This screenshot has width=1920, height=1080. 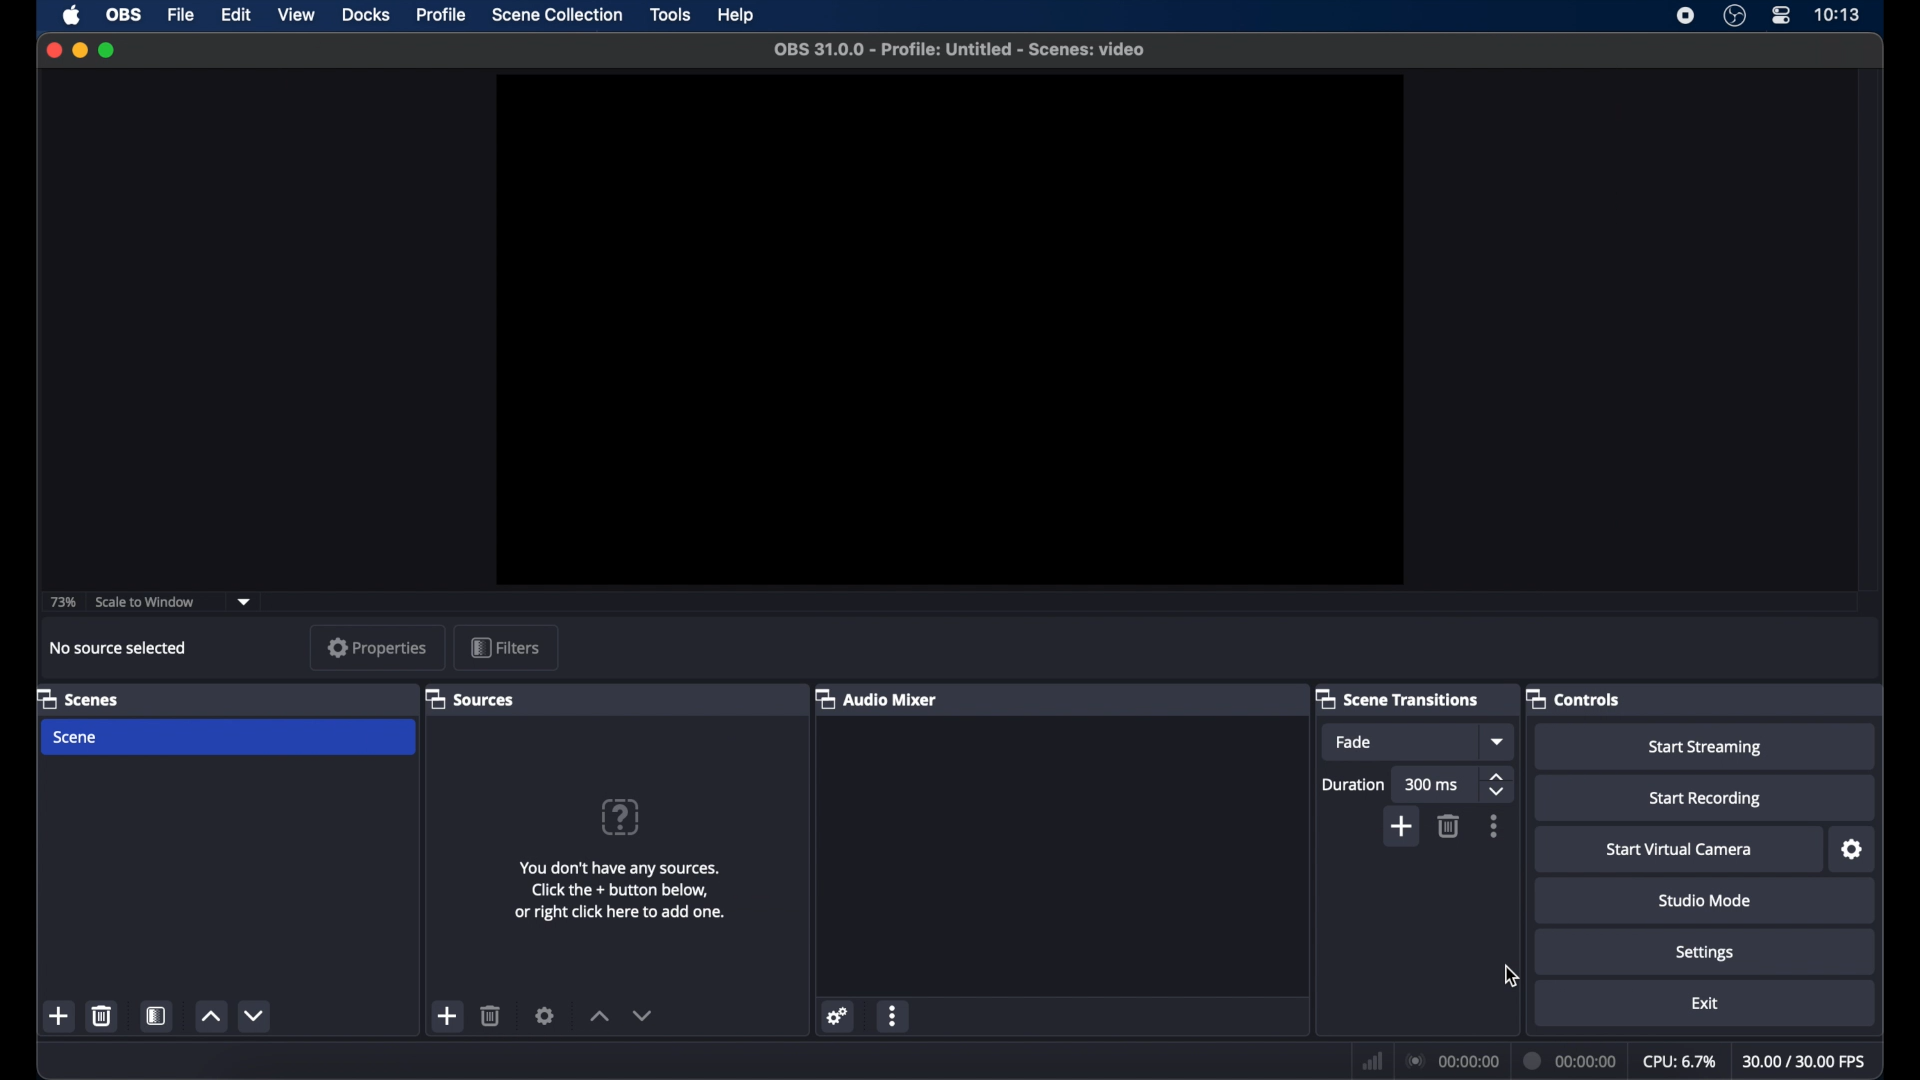 I want to click on file name, so click(x=958, y=47).